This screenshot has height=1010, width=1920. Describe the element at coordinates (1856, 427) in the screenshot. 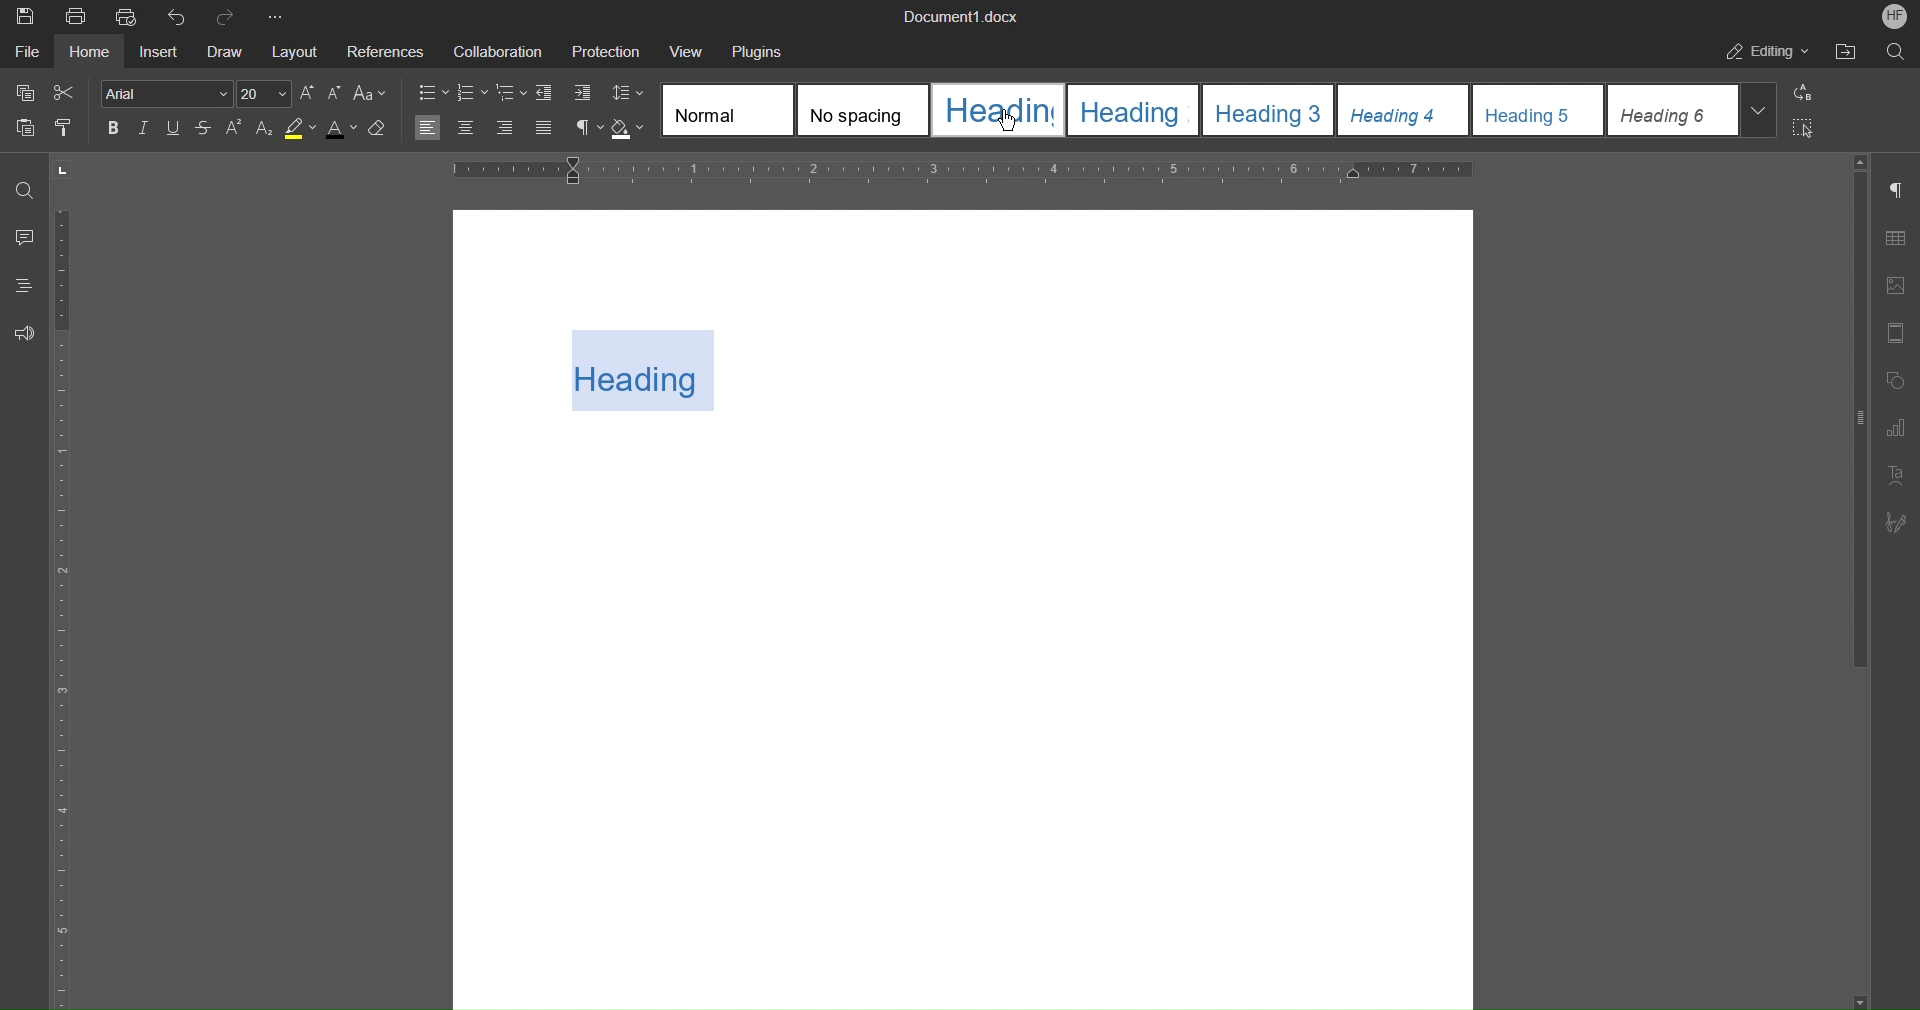

I see `vertical scroll bar` at that location.